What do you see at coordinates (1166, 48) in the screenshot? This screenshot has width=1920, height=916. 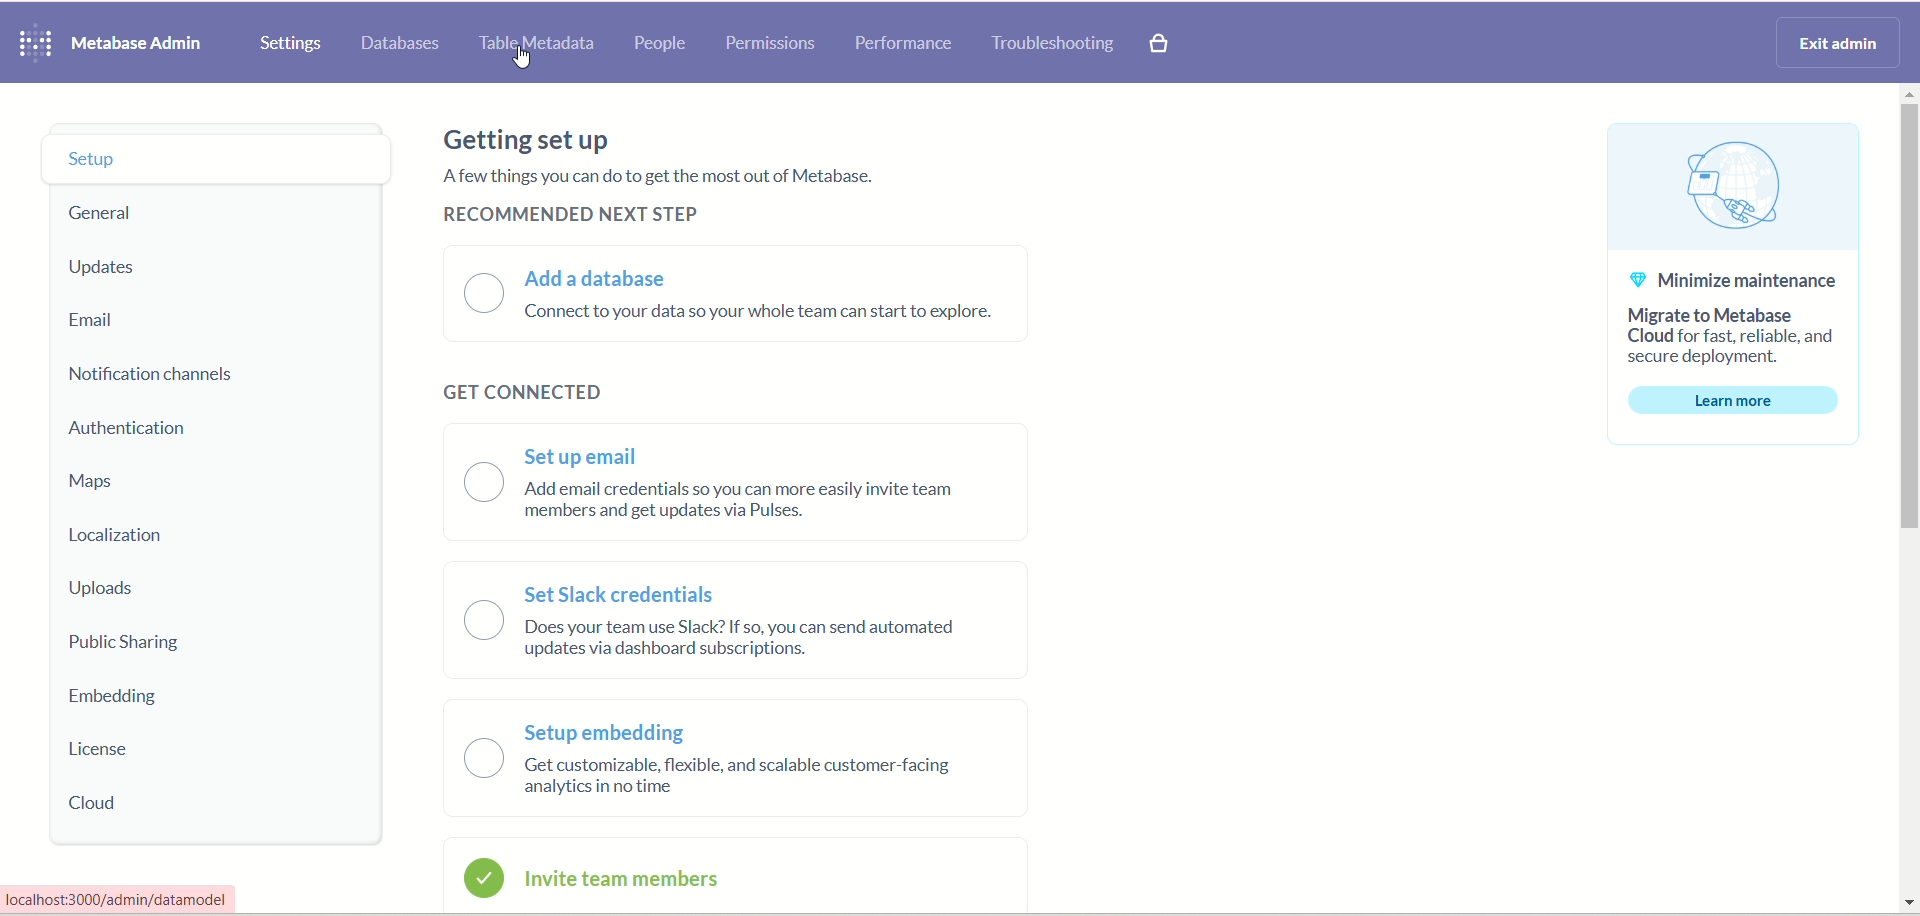 I see `paid features` at bounding box center [1166, 48].